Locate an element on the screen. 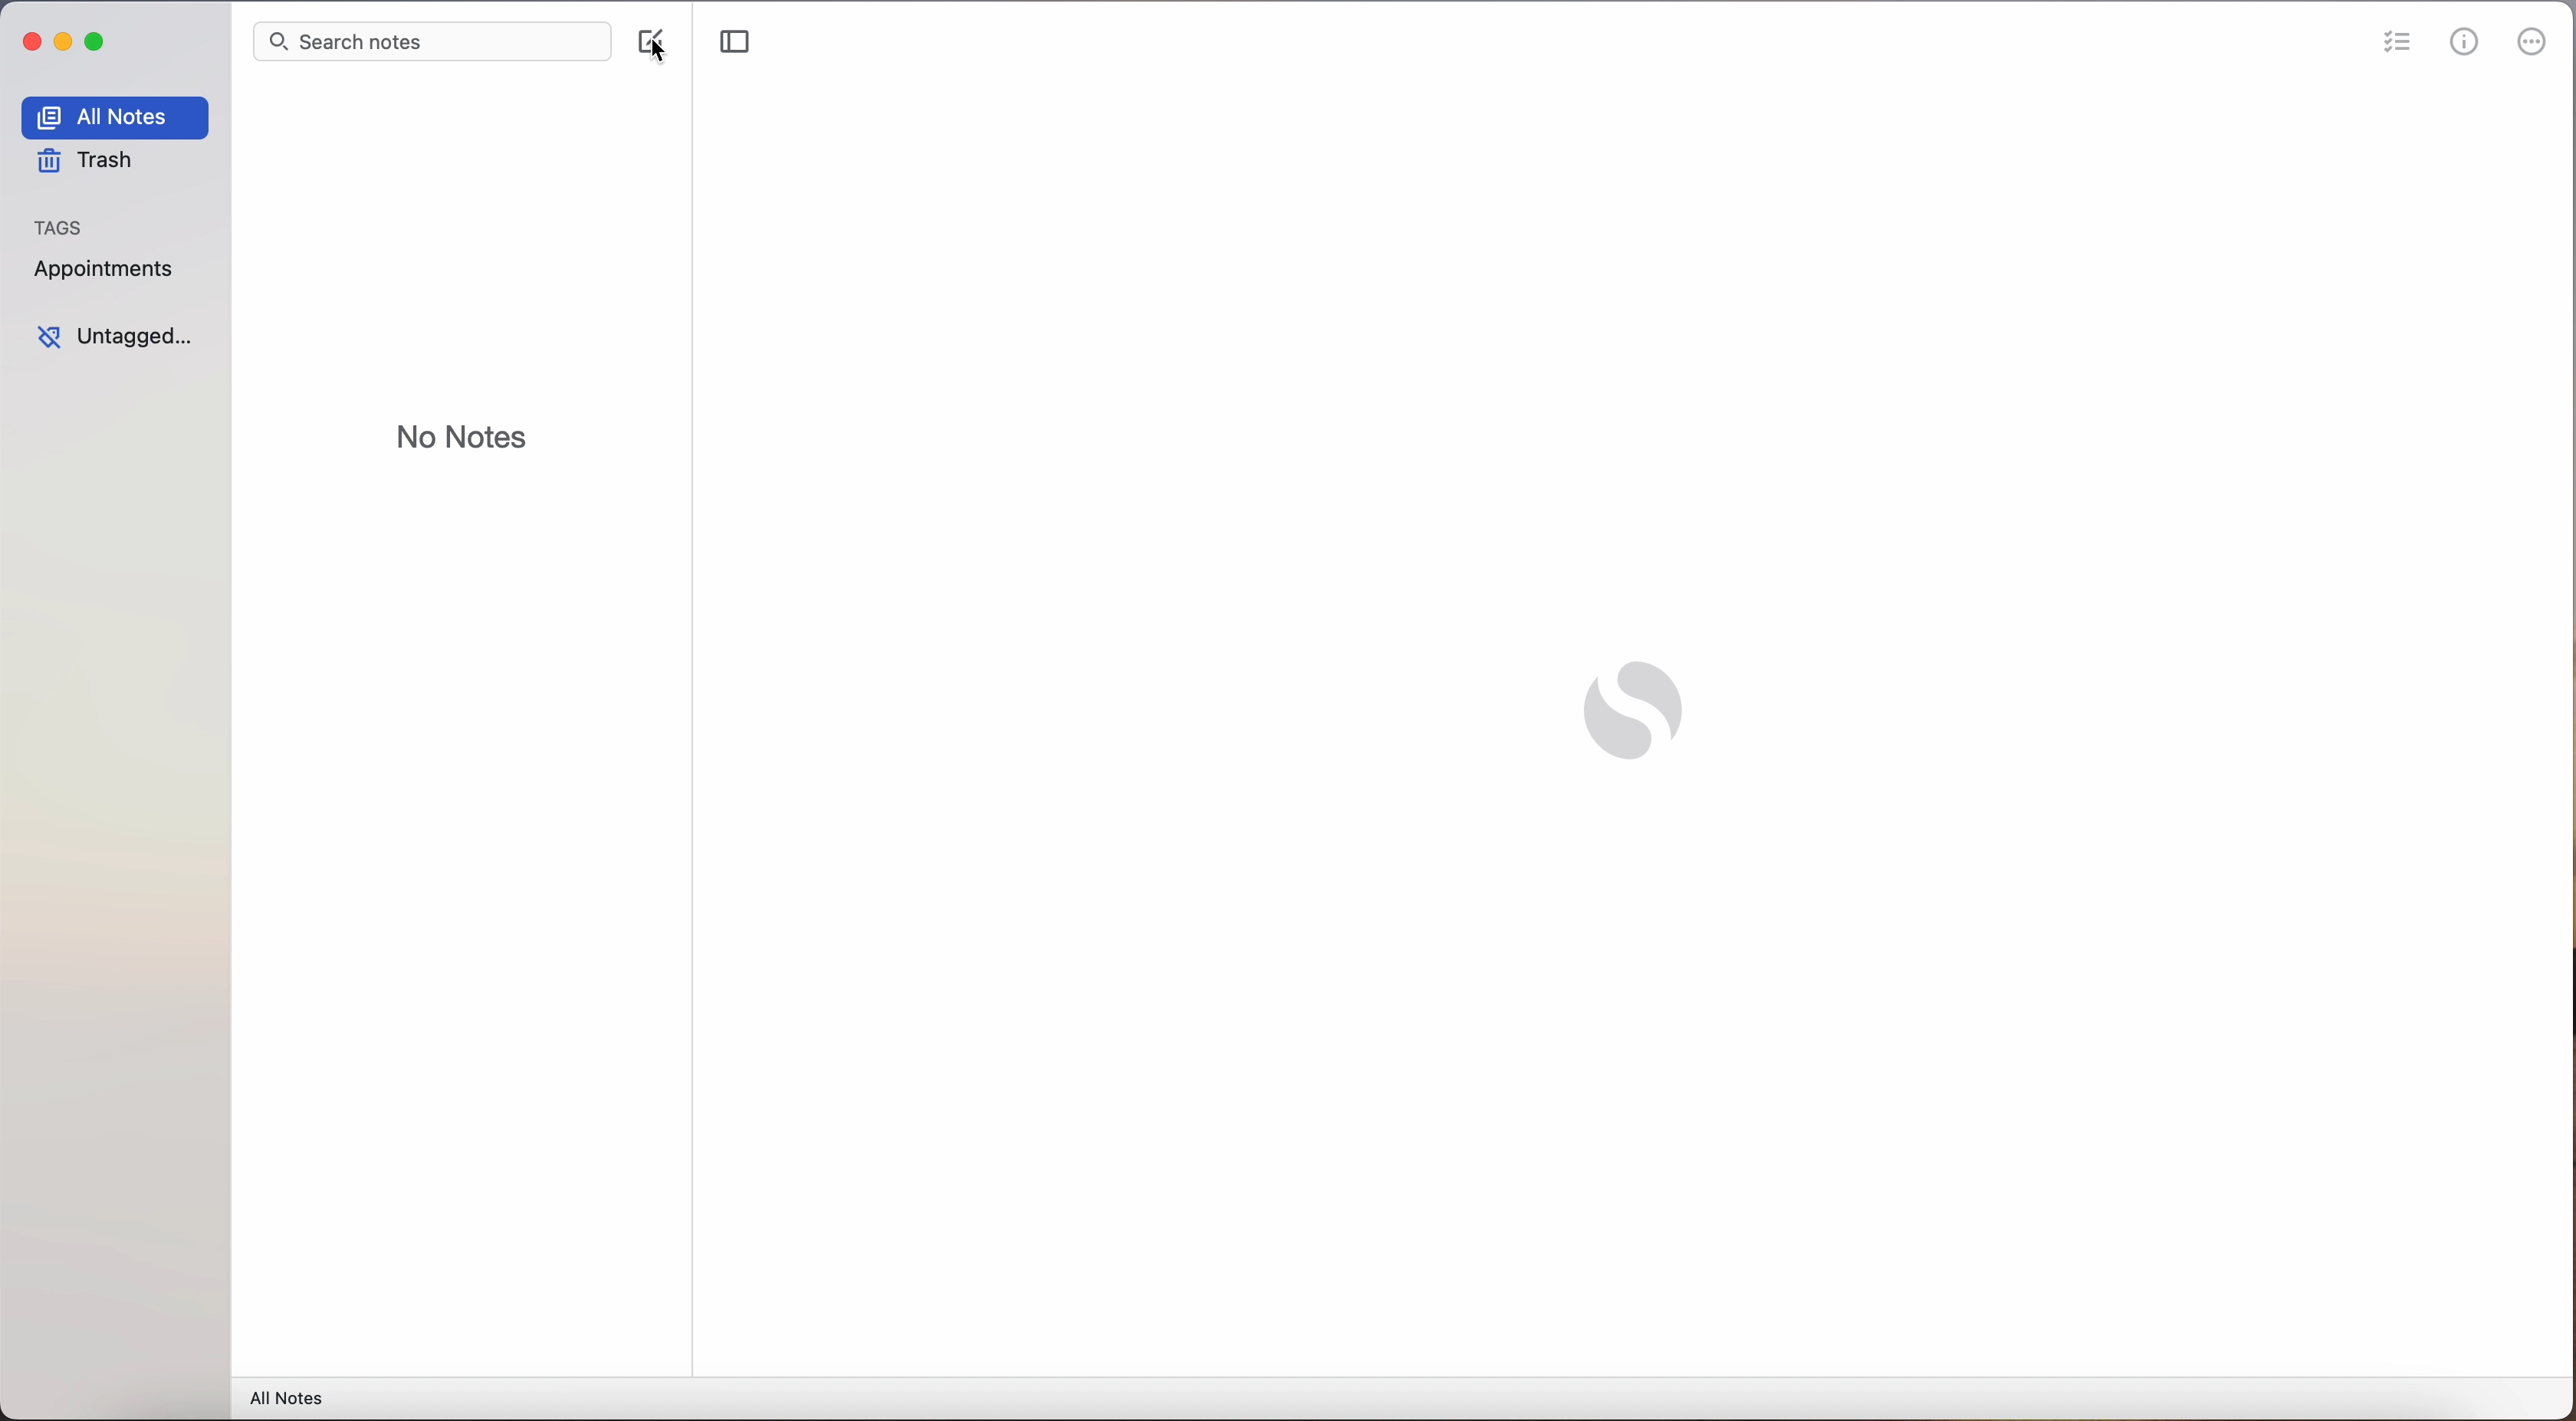 The image size is (2576, 1421). search bar is located at coordinates (430, 42).